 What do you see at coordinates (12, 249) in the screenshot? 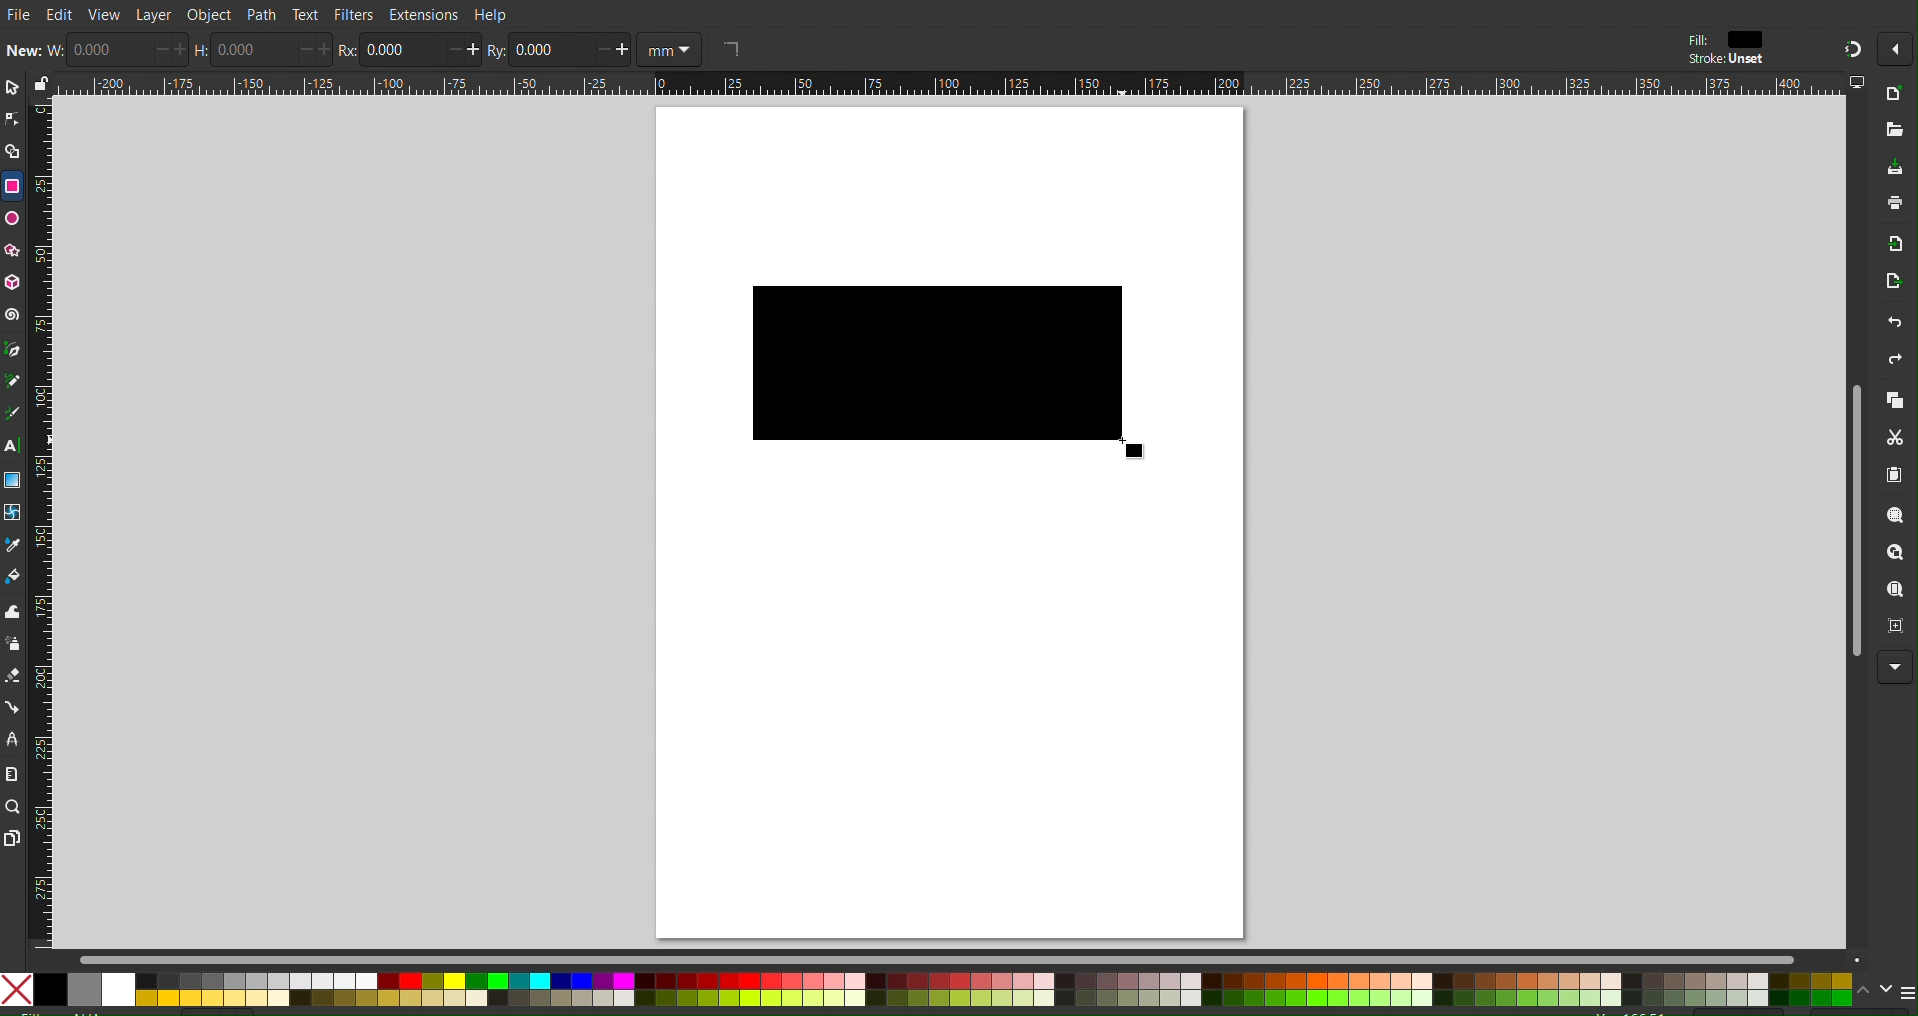
I see `Polygon` at bounding box center [12, 249].